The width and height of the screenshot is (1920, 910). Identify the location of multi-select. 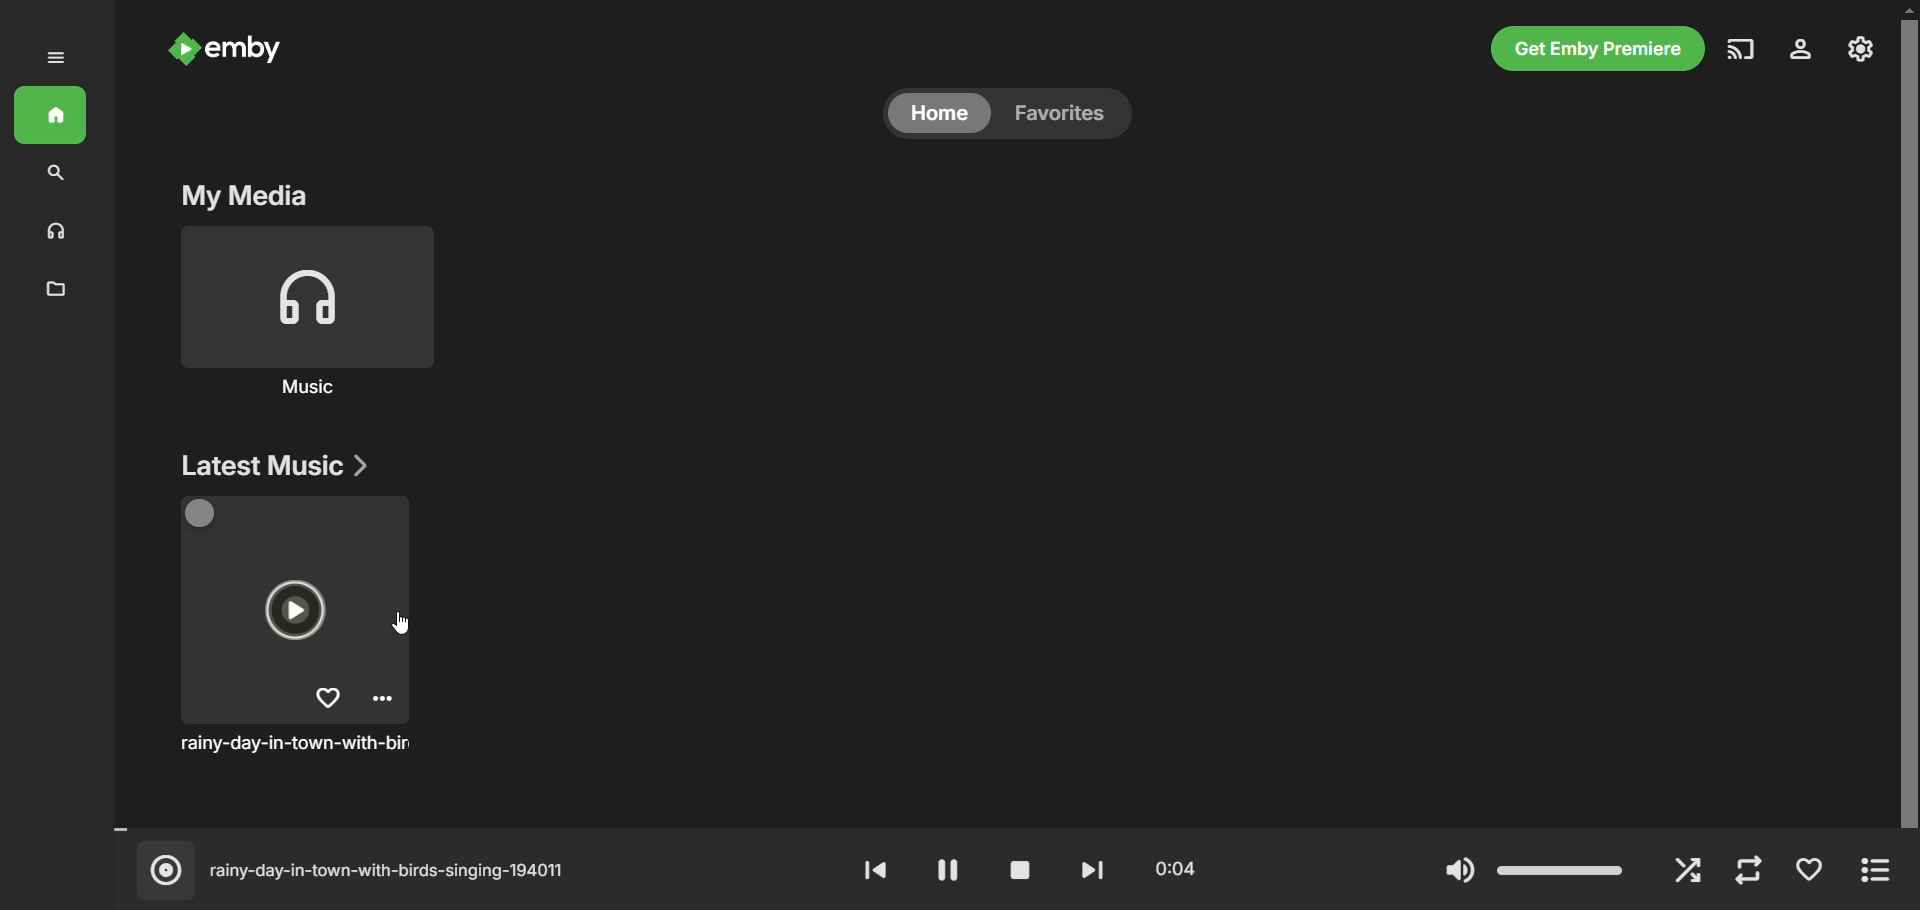
(206, 516).